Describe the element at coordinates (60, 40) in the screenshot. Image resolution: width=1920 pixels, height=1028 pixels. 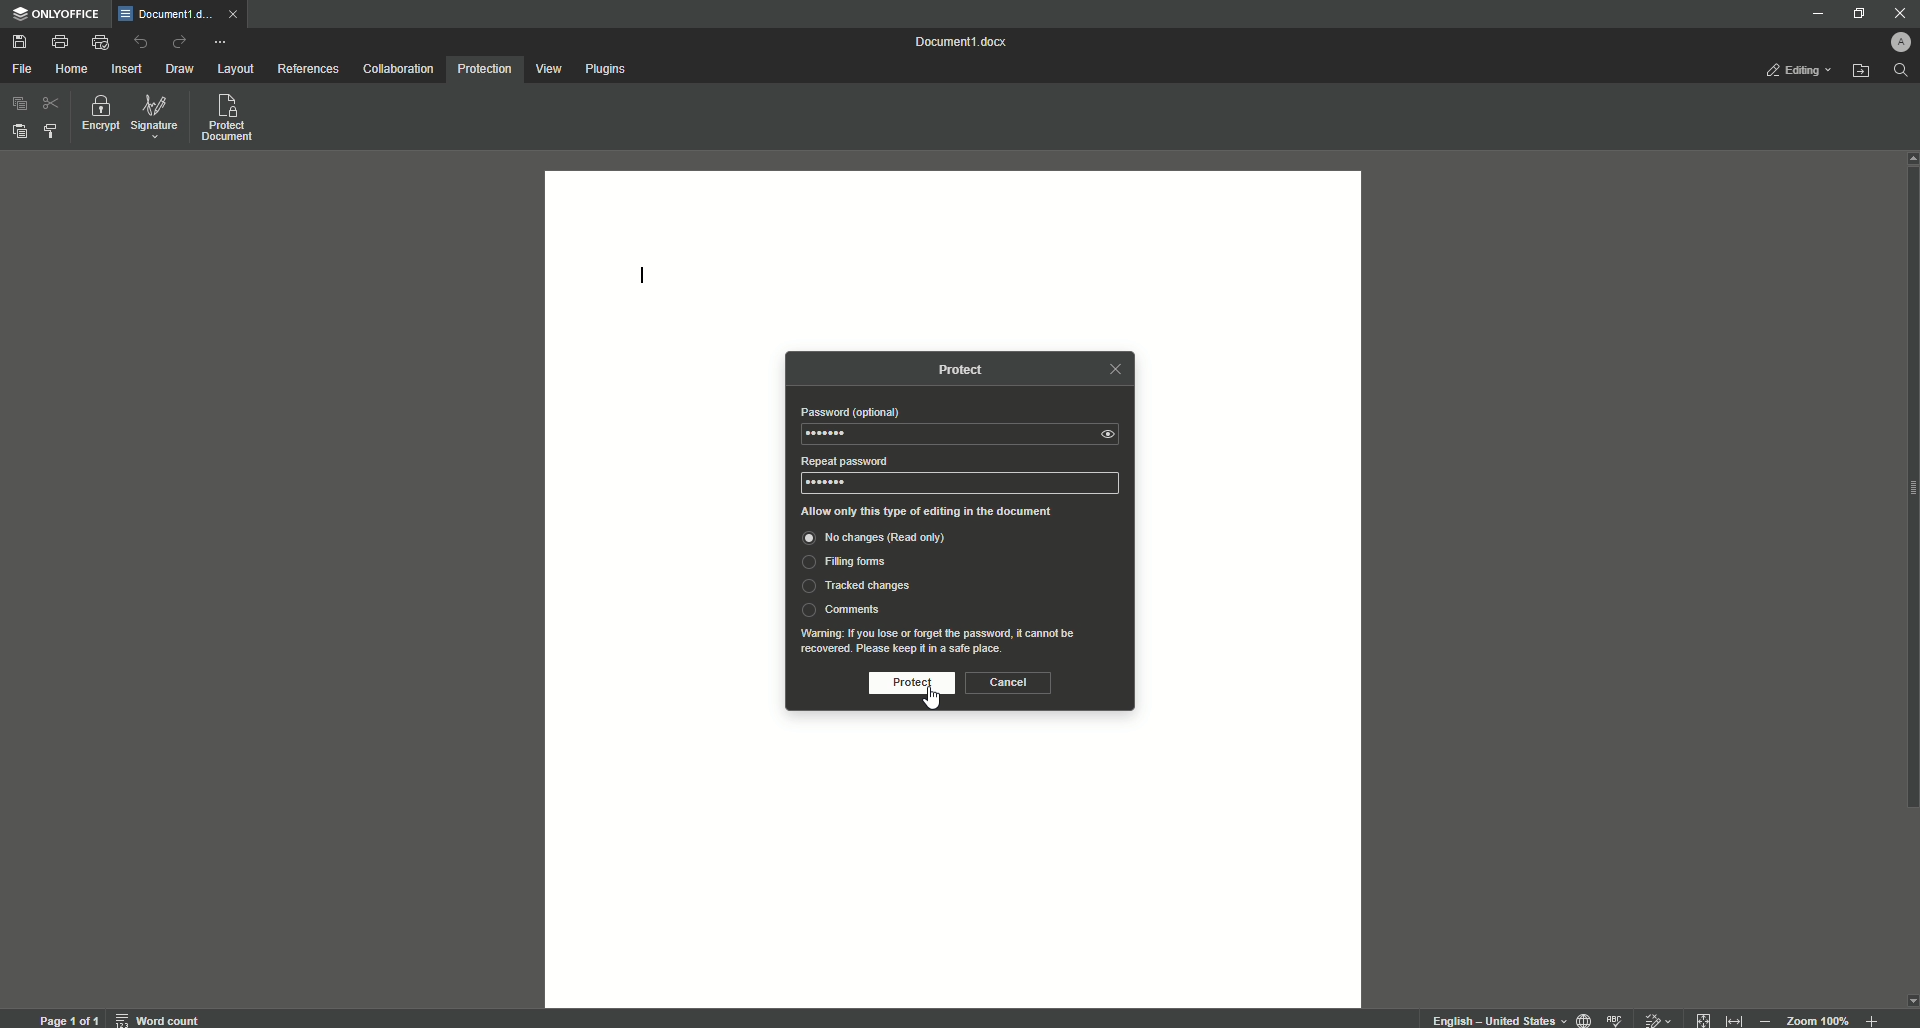
I see `Print` at that location.